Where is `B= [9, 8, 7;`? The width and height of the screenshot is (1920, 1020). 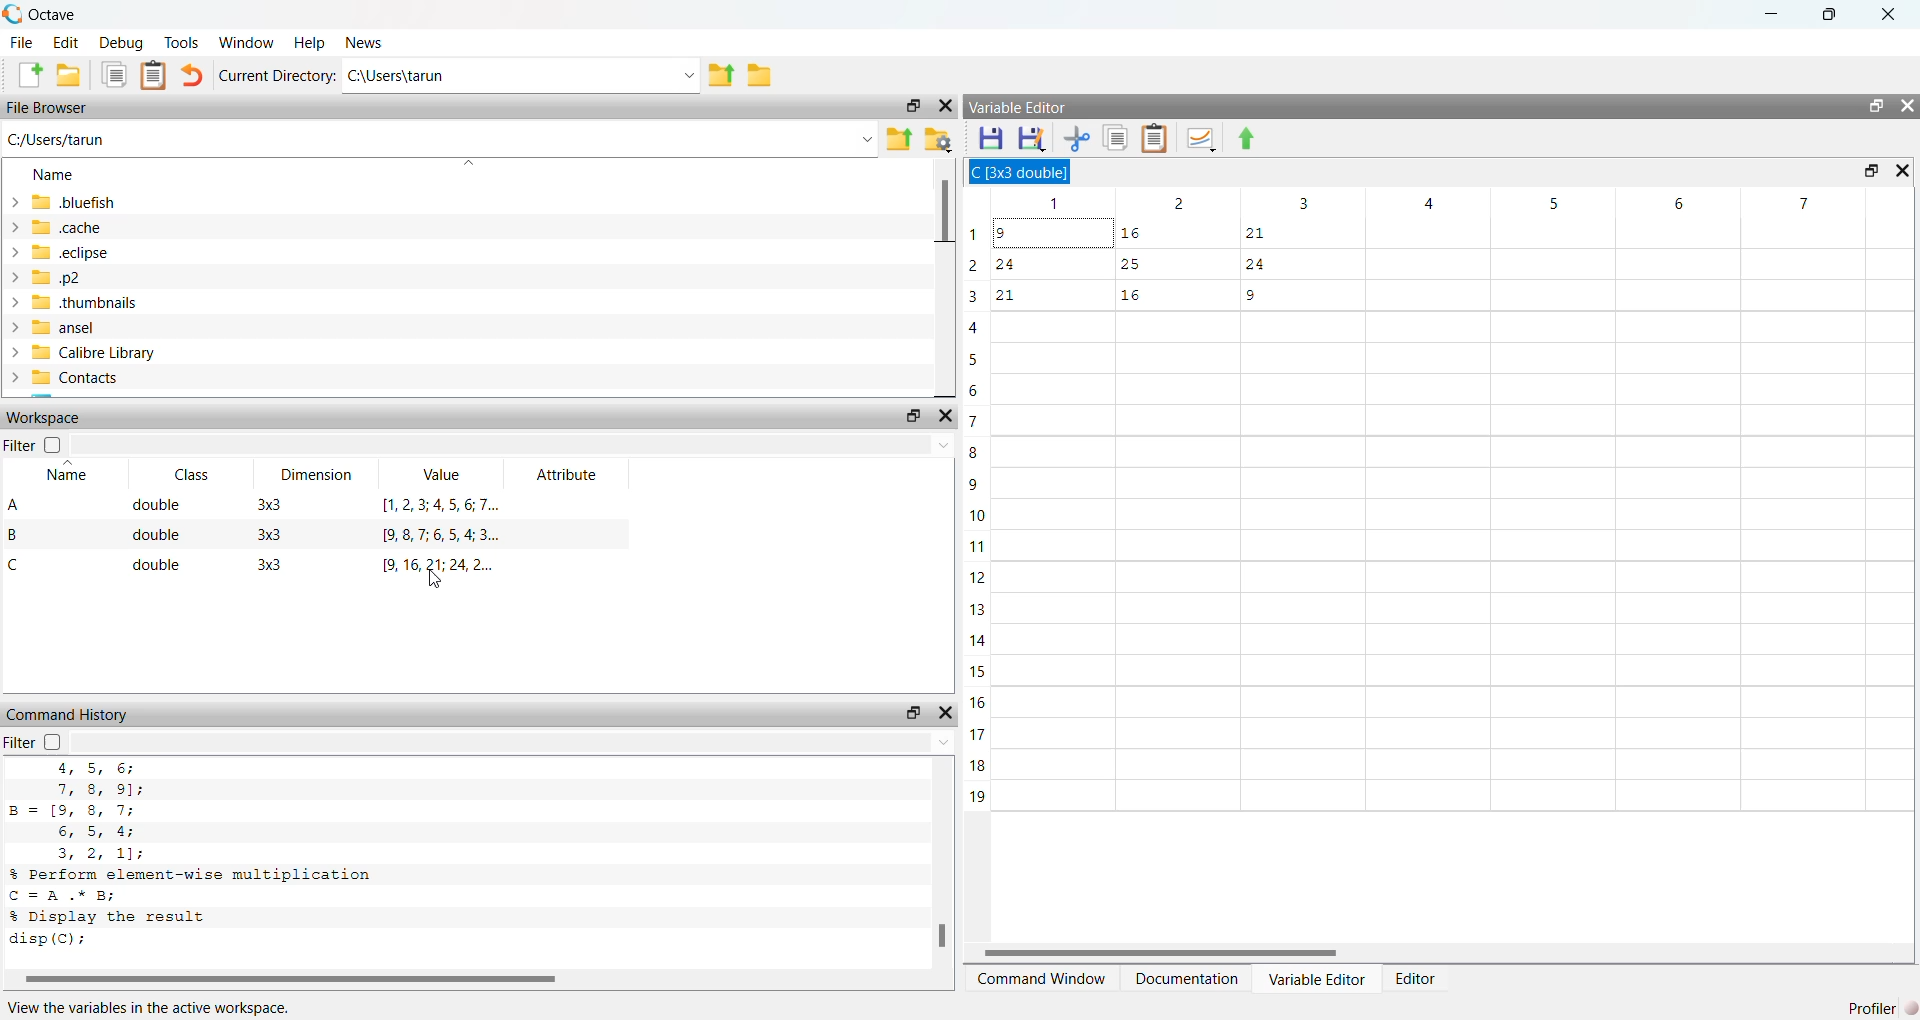
B= [9, 8, 7; is located at coordinates (76, 812).